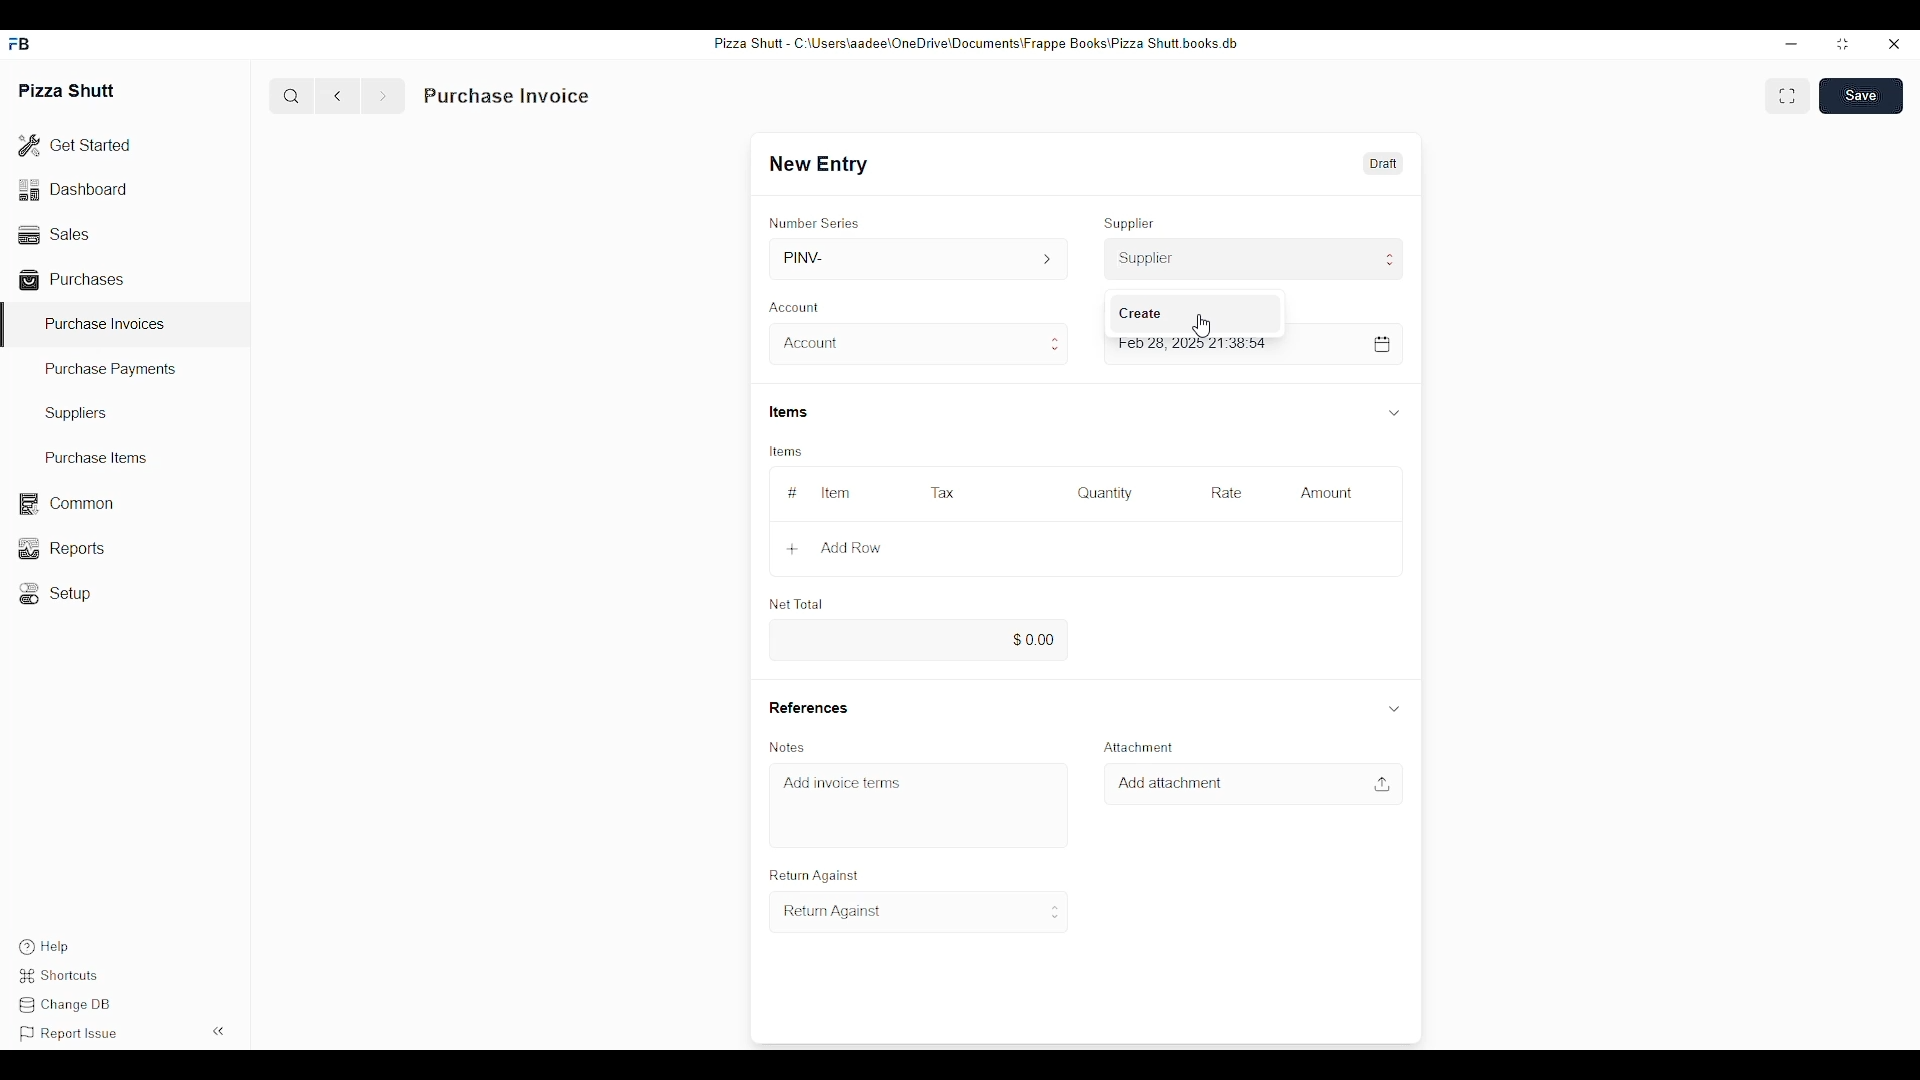  I want to click on Account, so click(922, 344).